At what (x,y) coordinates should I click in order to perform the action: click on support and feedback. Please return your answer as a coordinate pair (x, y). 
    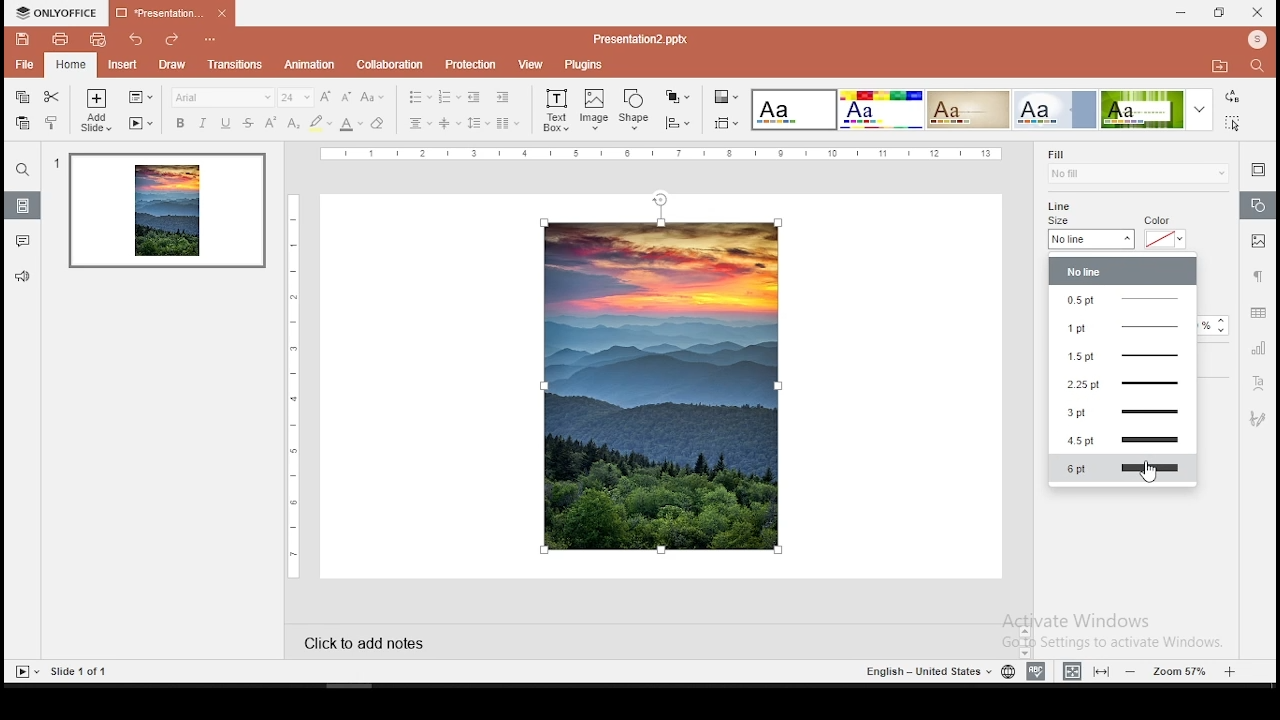
    Looking at the image, I should click on (22, 278).